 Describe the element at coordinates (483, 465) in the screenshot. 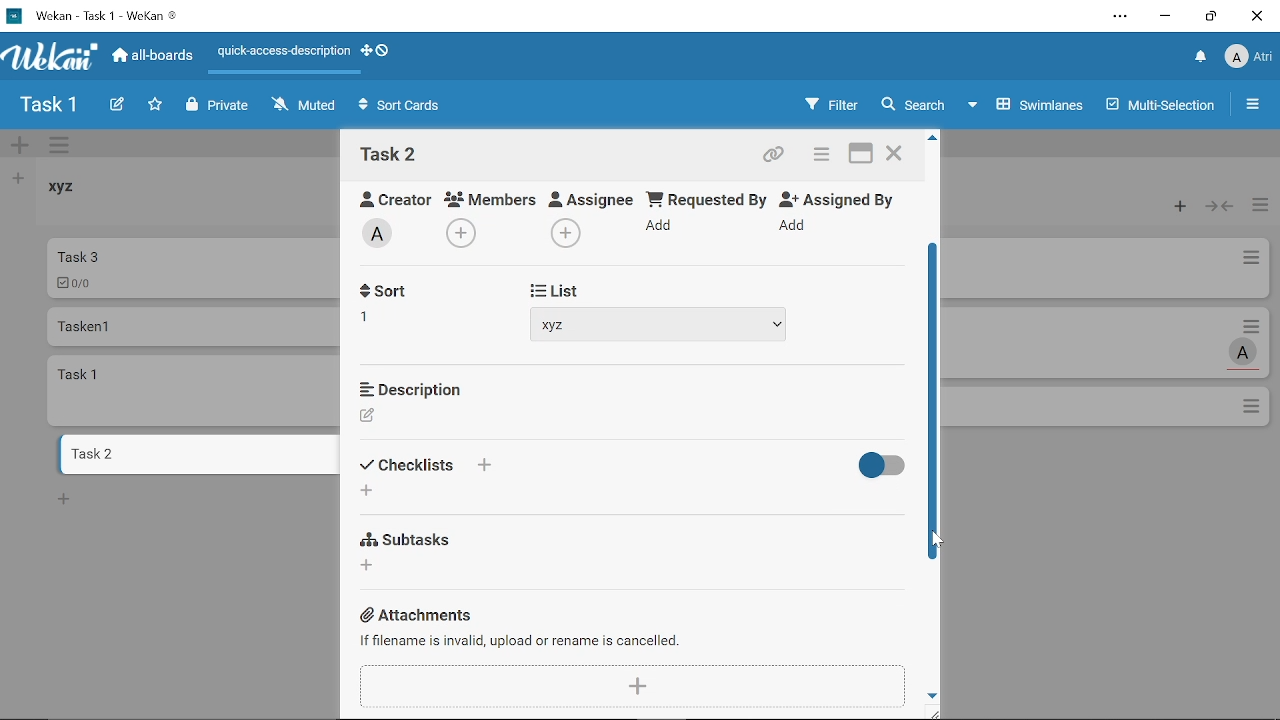

I see `Add` at that location.